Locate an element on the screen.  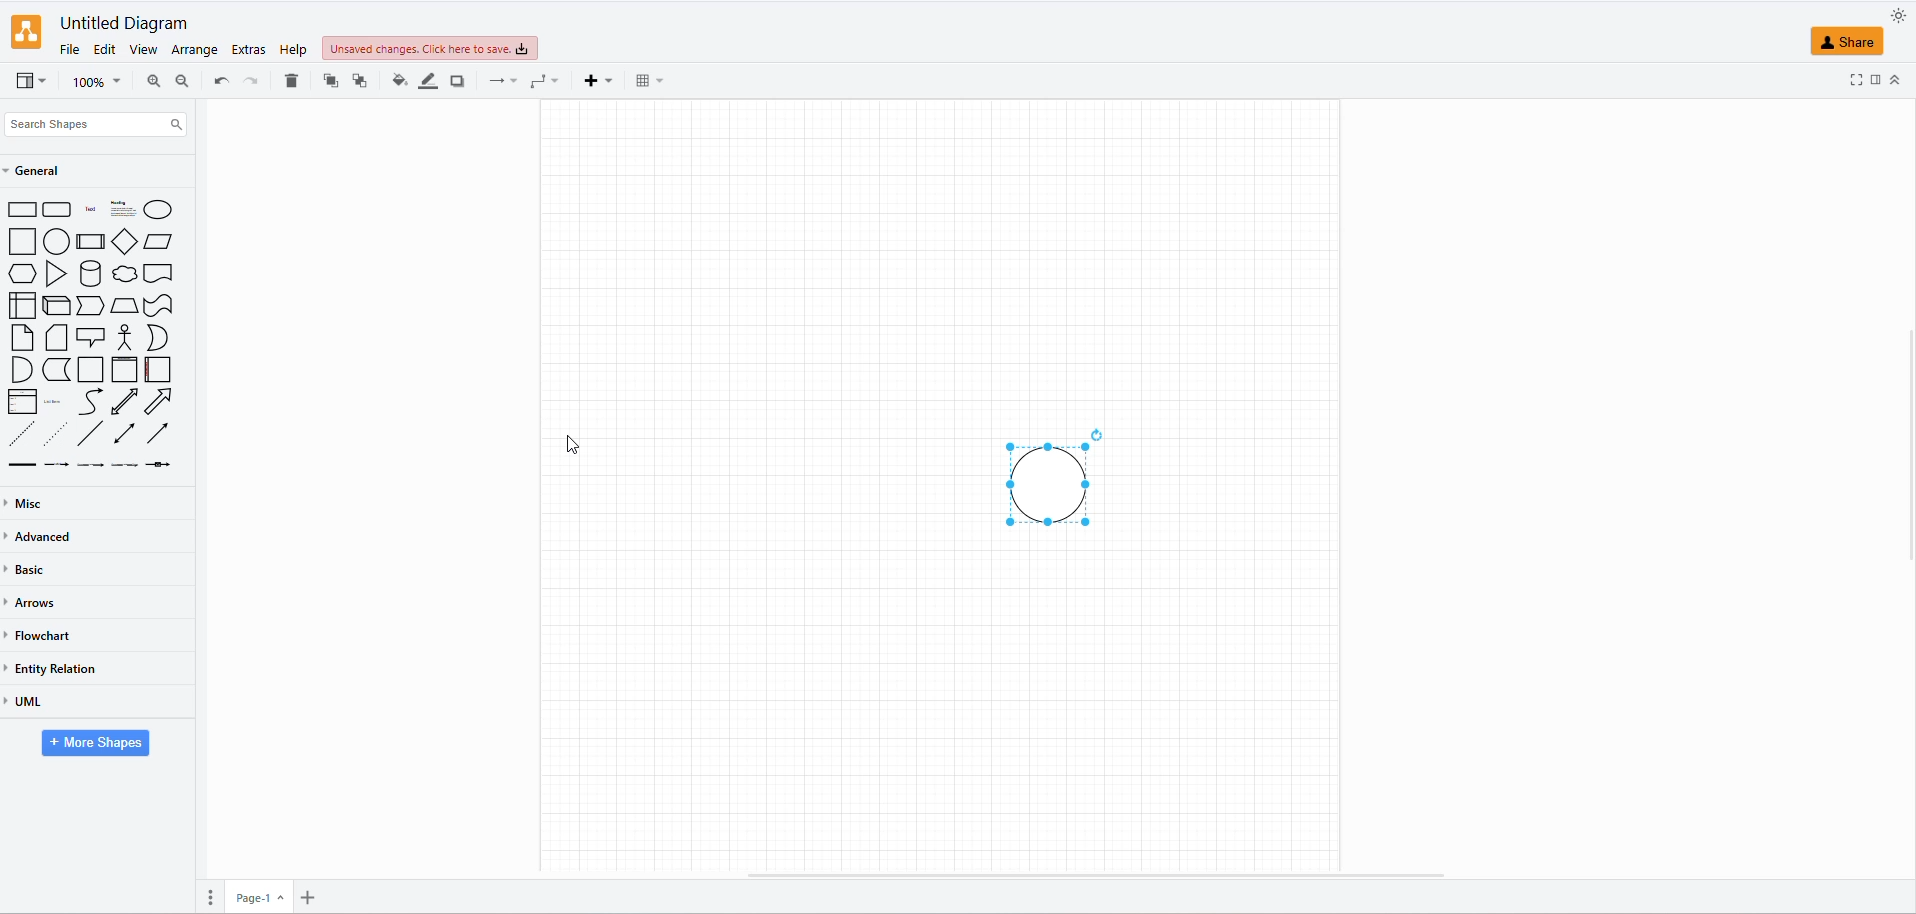
UNDO is located at coordinates (219, 82).